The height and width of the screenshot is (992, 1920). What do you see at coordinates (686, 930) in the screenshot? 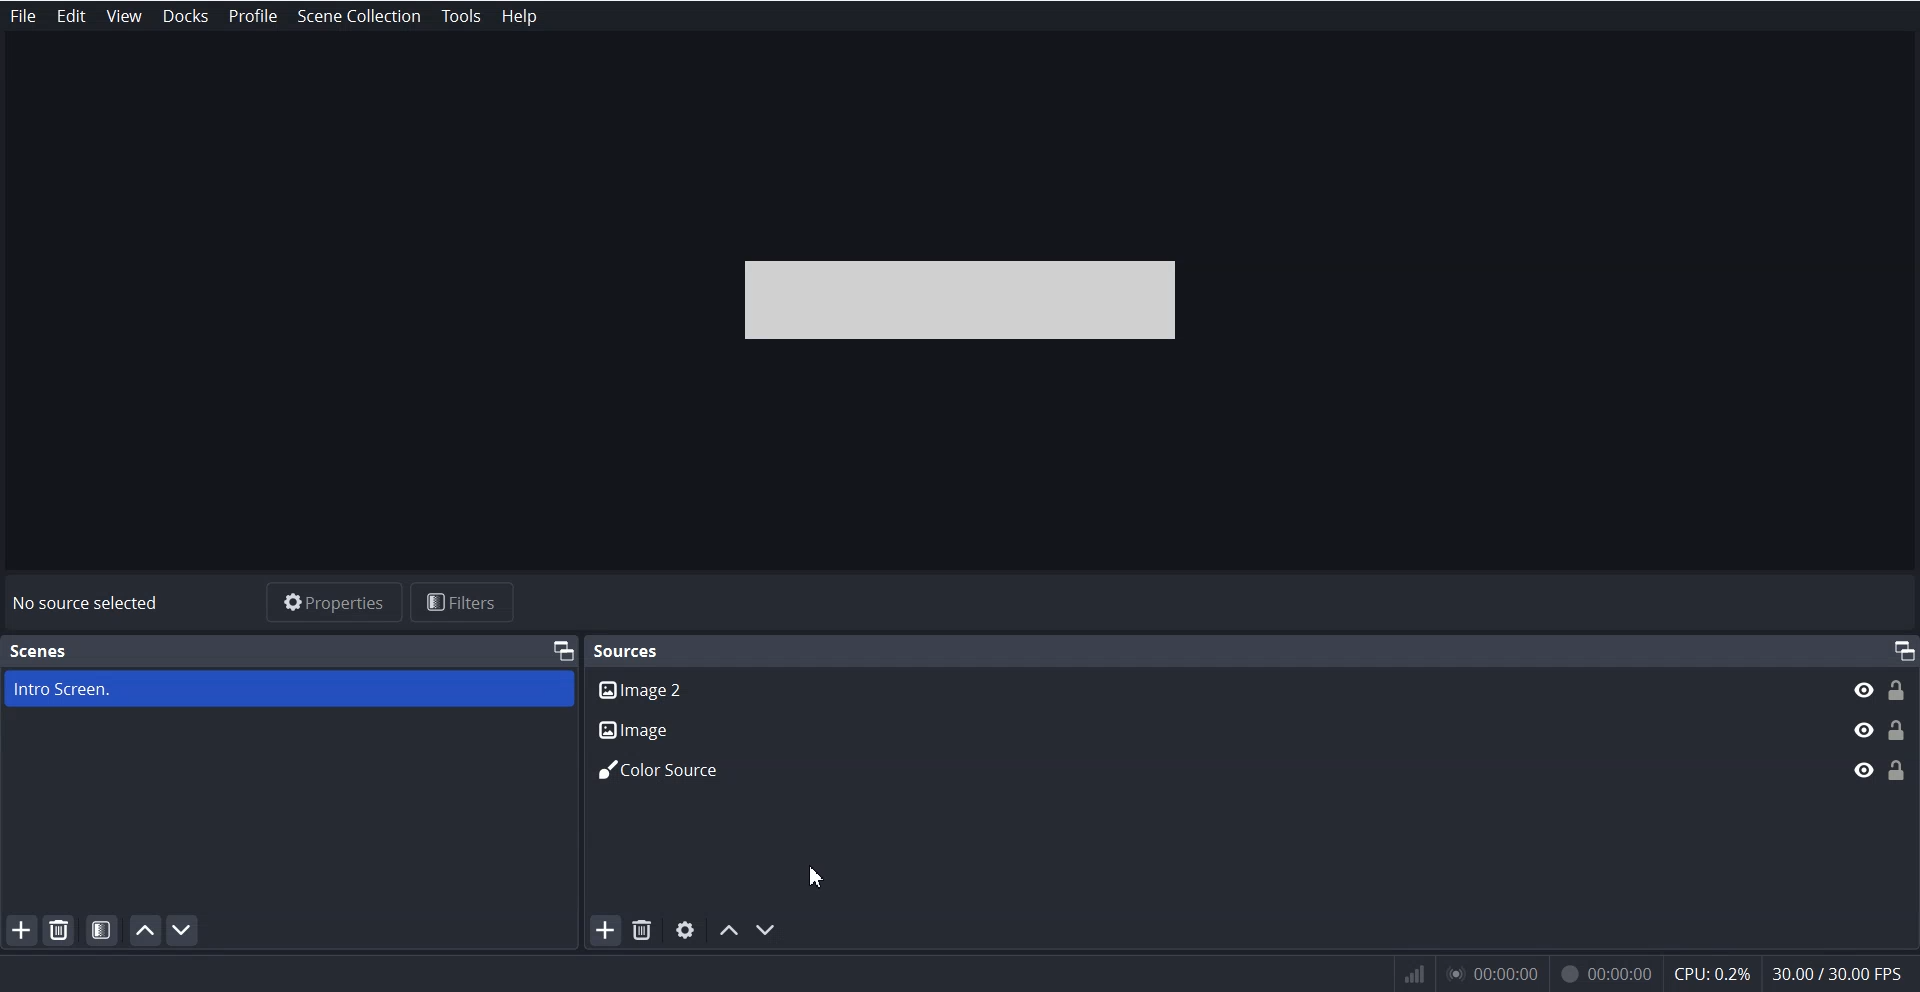
I see `Open source properties` at bounding box center [686, 930].